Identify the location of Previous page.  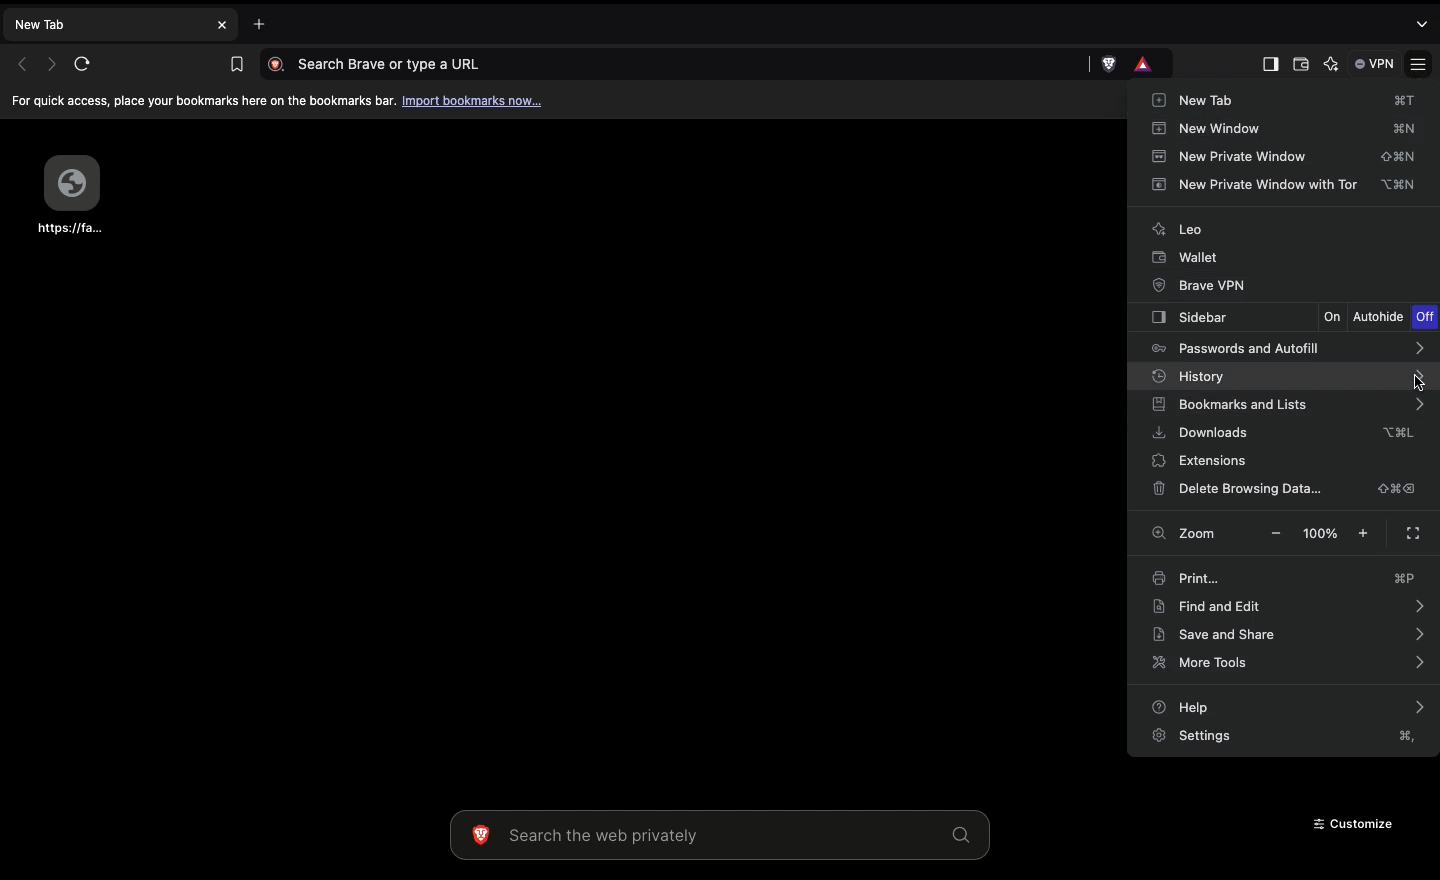
(19, 63).